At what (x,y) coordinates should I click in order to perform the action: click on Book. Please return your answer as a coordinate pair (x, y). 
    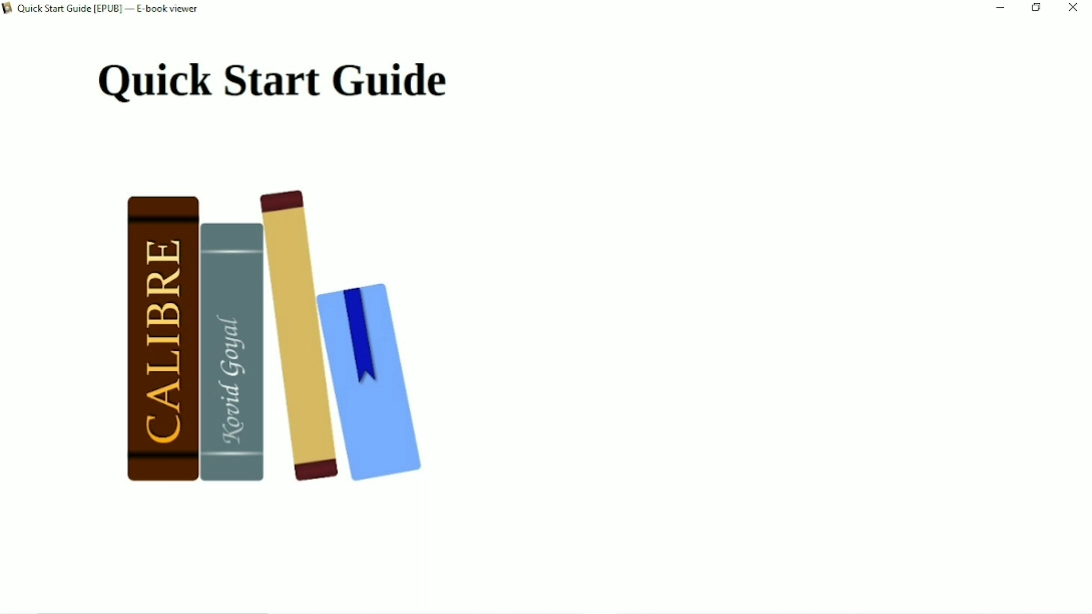
    Looking at the image, I should click on (291, 343).